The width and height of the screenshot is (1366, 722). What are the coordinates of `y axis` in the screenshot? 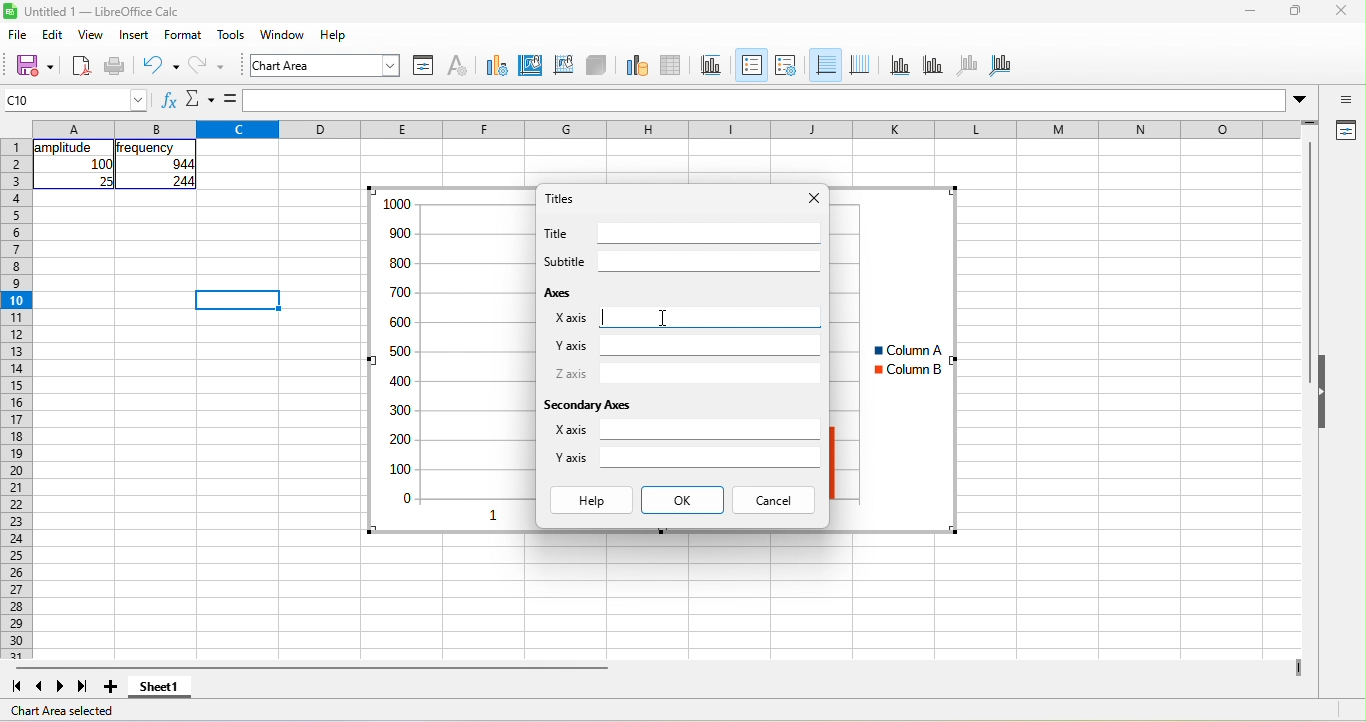 It's located at (933, 66).